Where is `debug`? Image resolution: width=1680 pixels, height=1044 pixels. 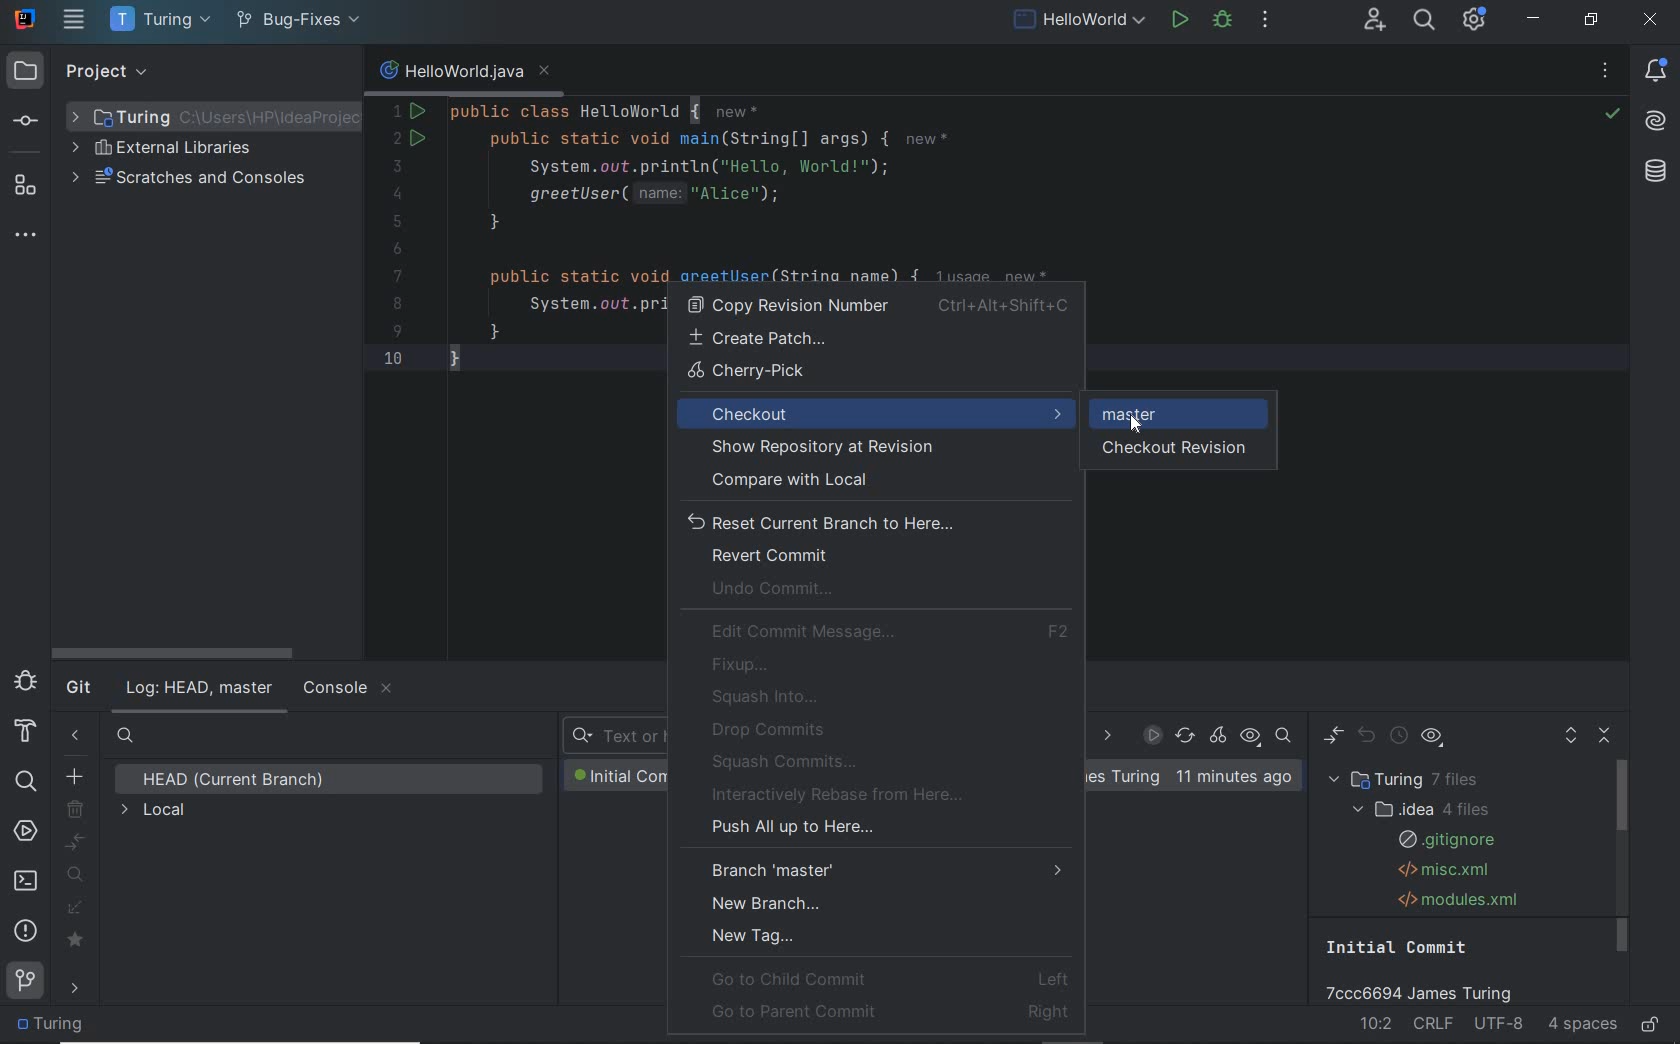 debug is located at coordinates (1222, 22).